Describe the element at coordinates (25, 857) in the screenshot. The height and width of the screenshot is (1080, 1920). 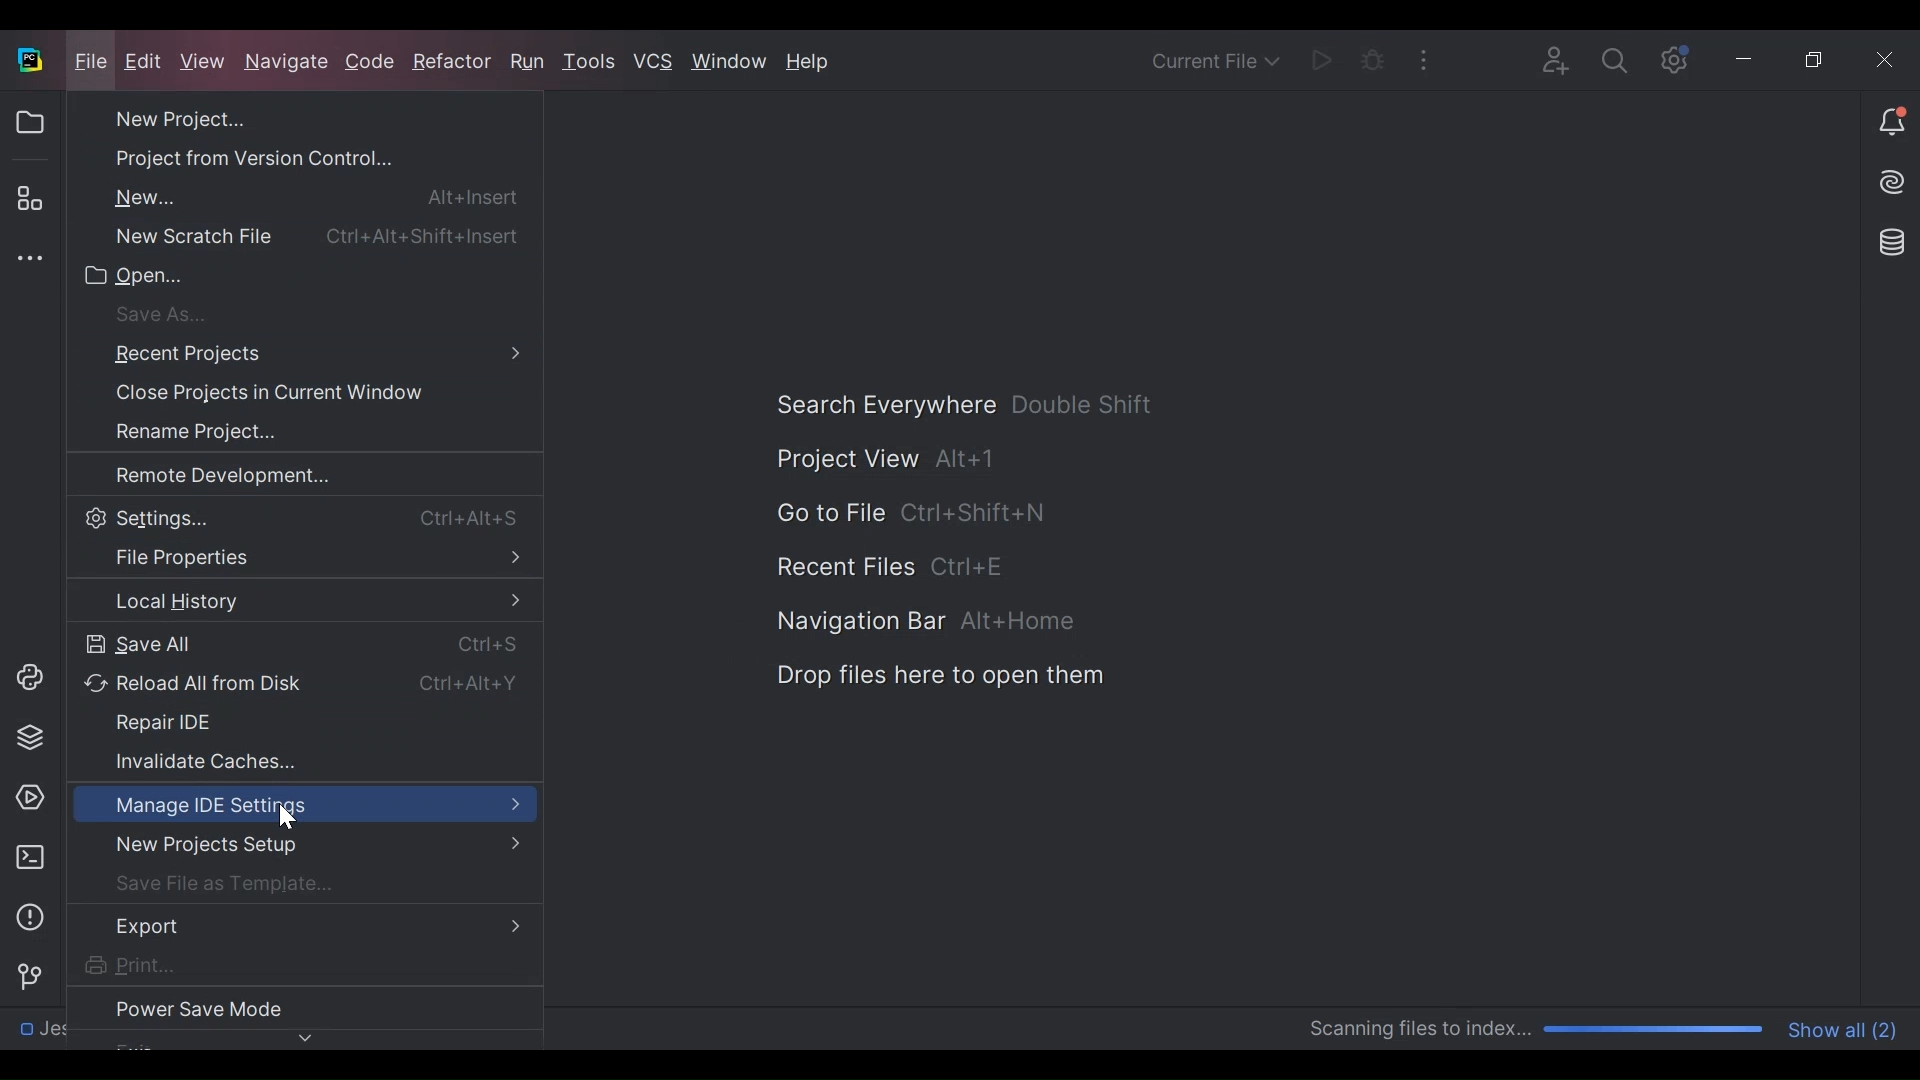
I see `Terminal` at that location.